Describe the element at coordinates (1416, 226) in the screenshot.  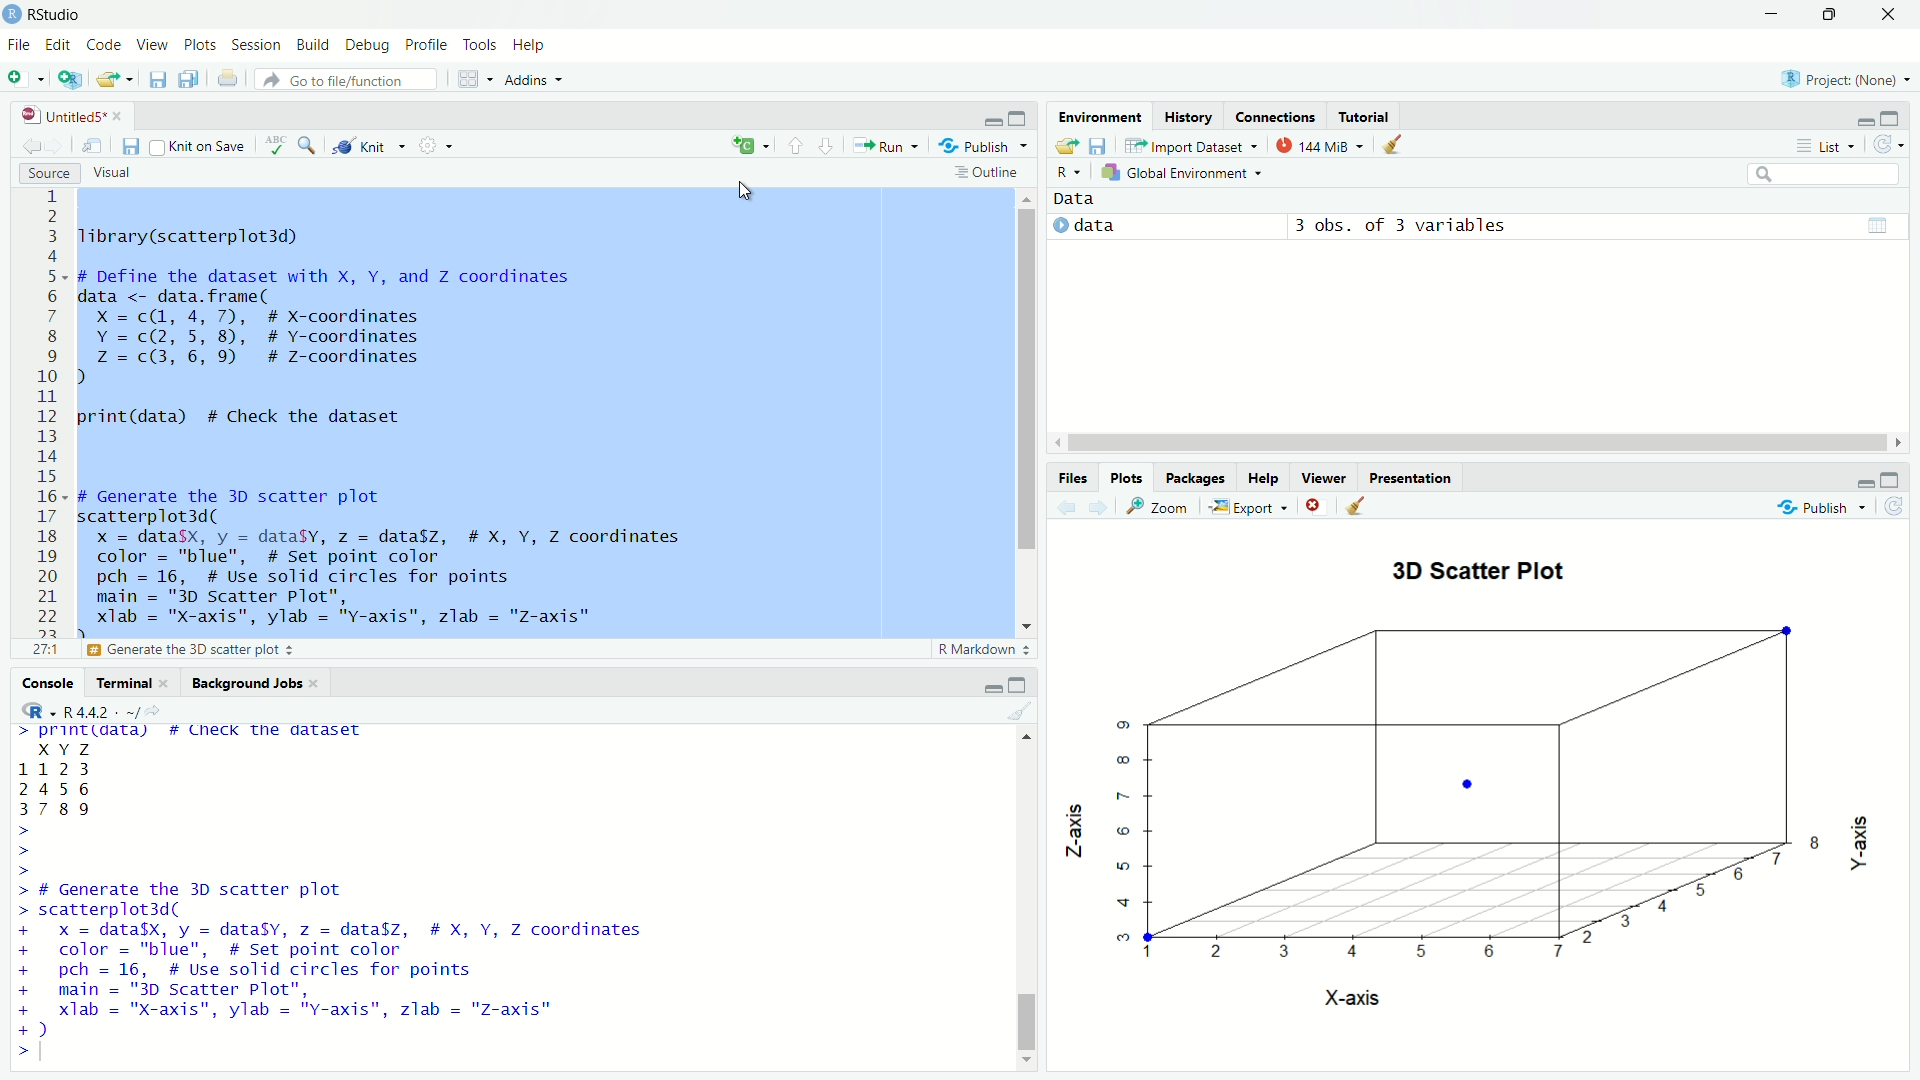
I see `3 obs. of 3 variables` at that location.